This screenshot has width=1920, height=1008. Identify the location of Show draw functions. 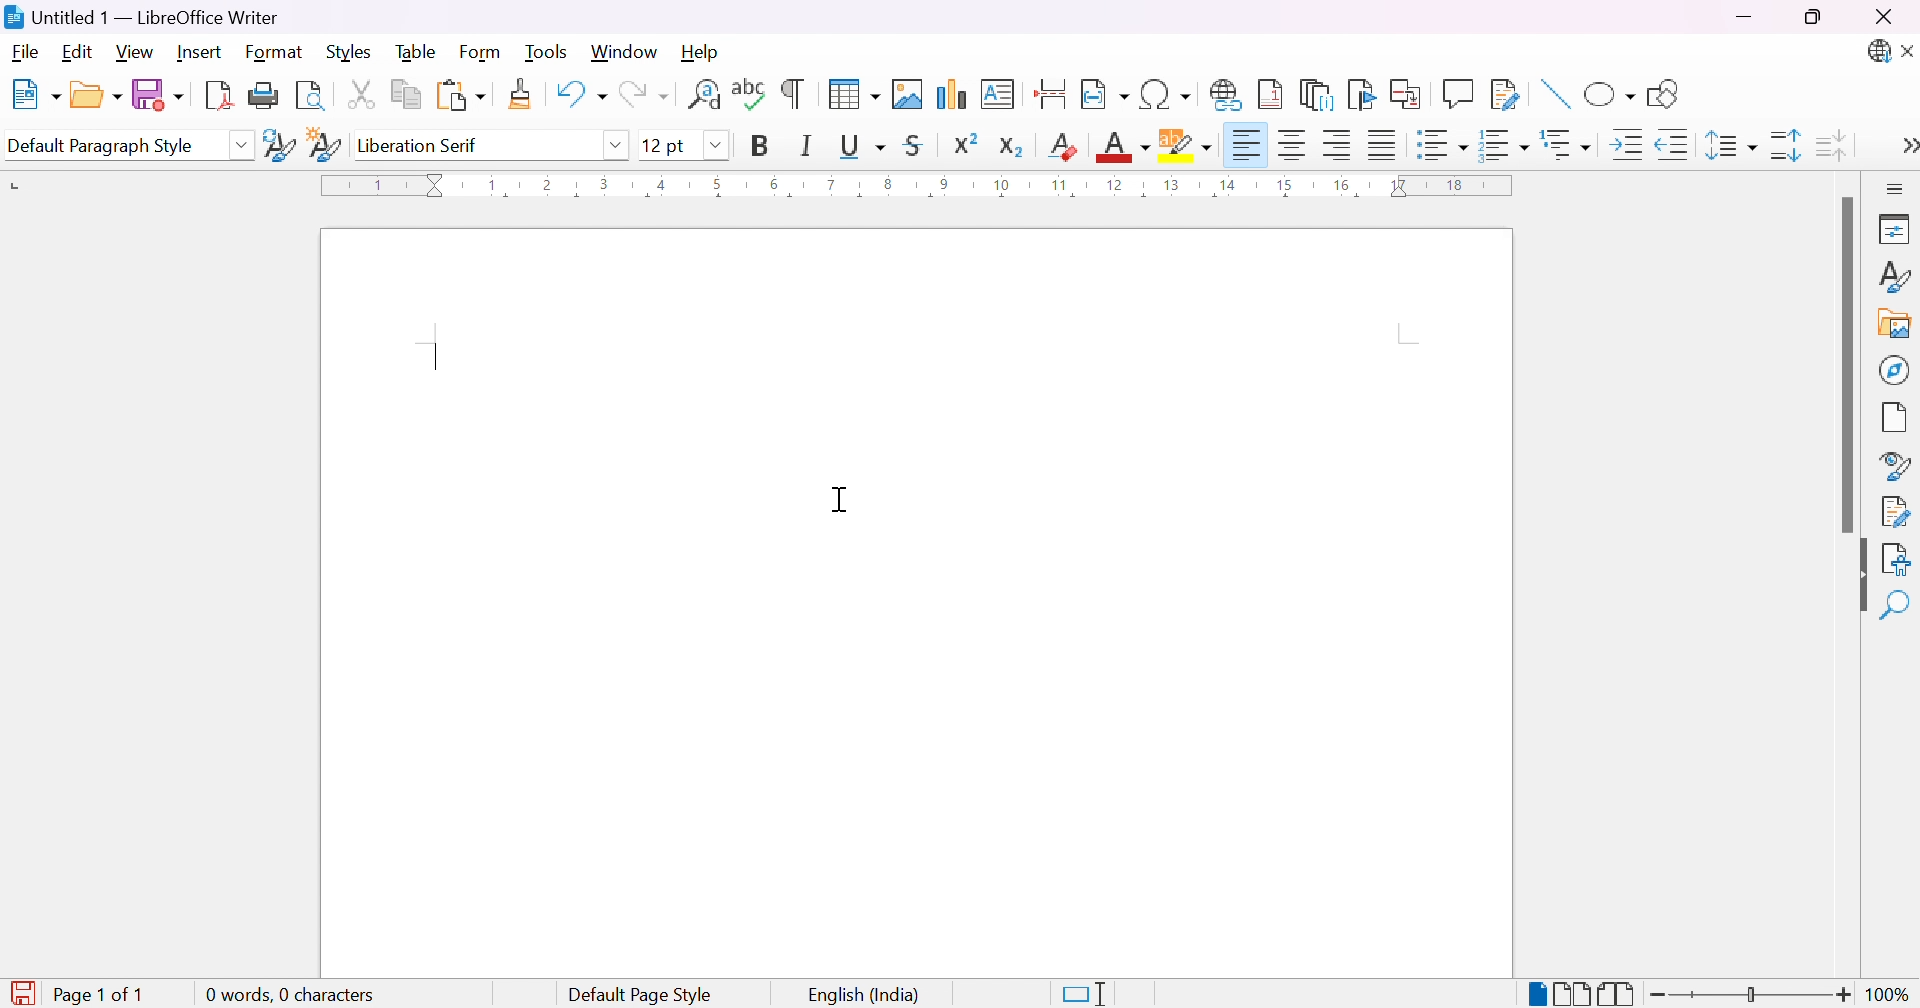
(1660, 94).